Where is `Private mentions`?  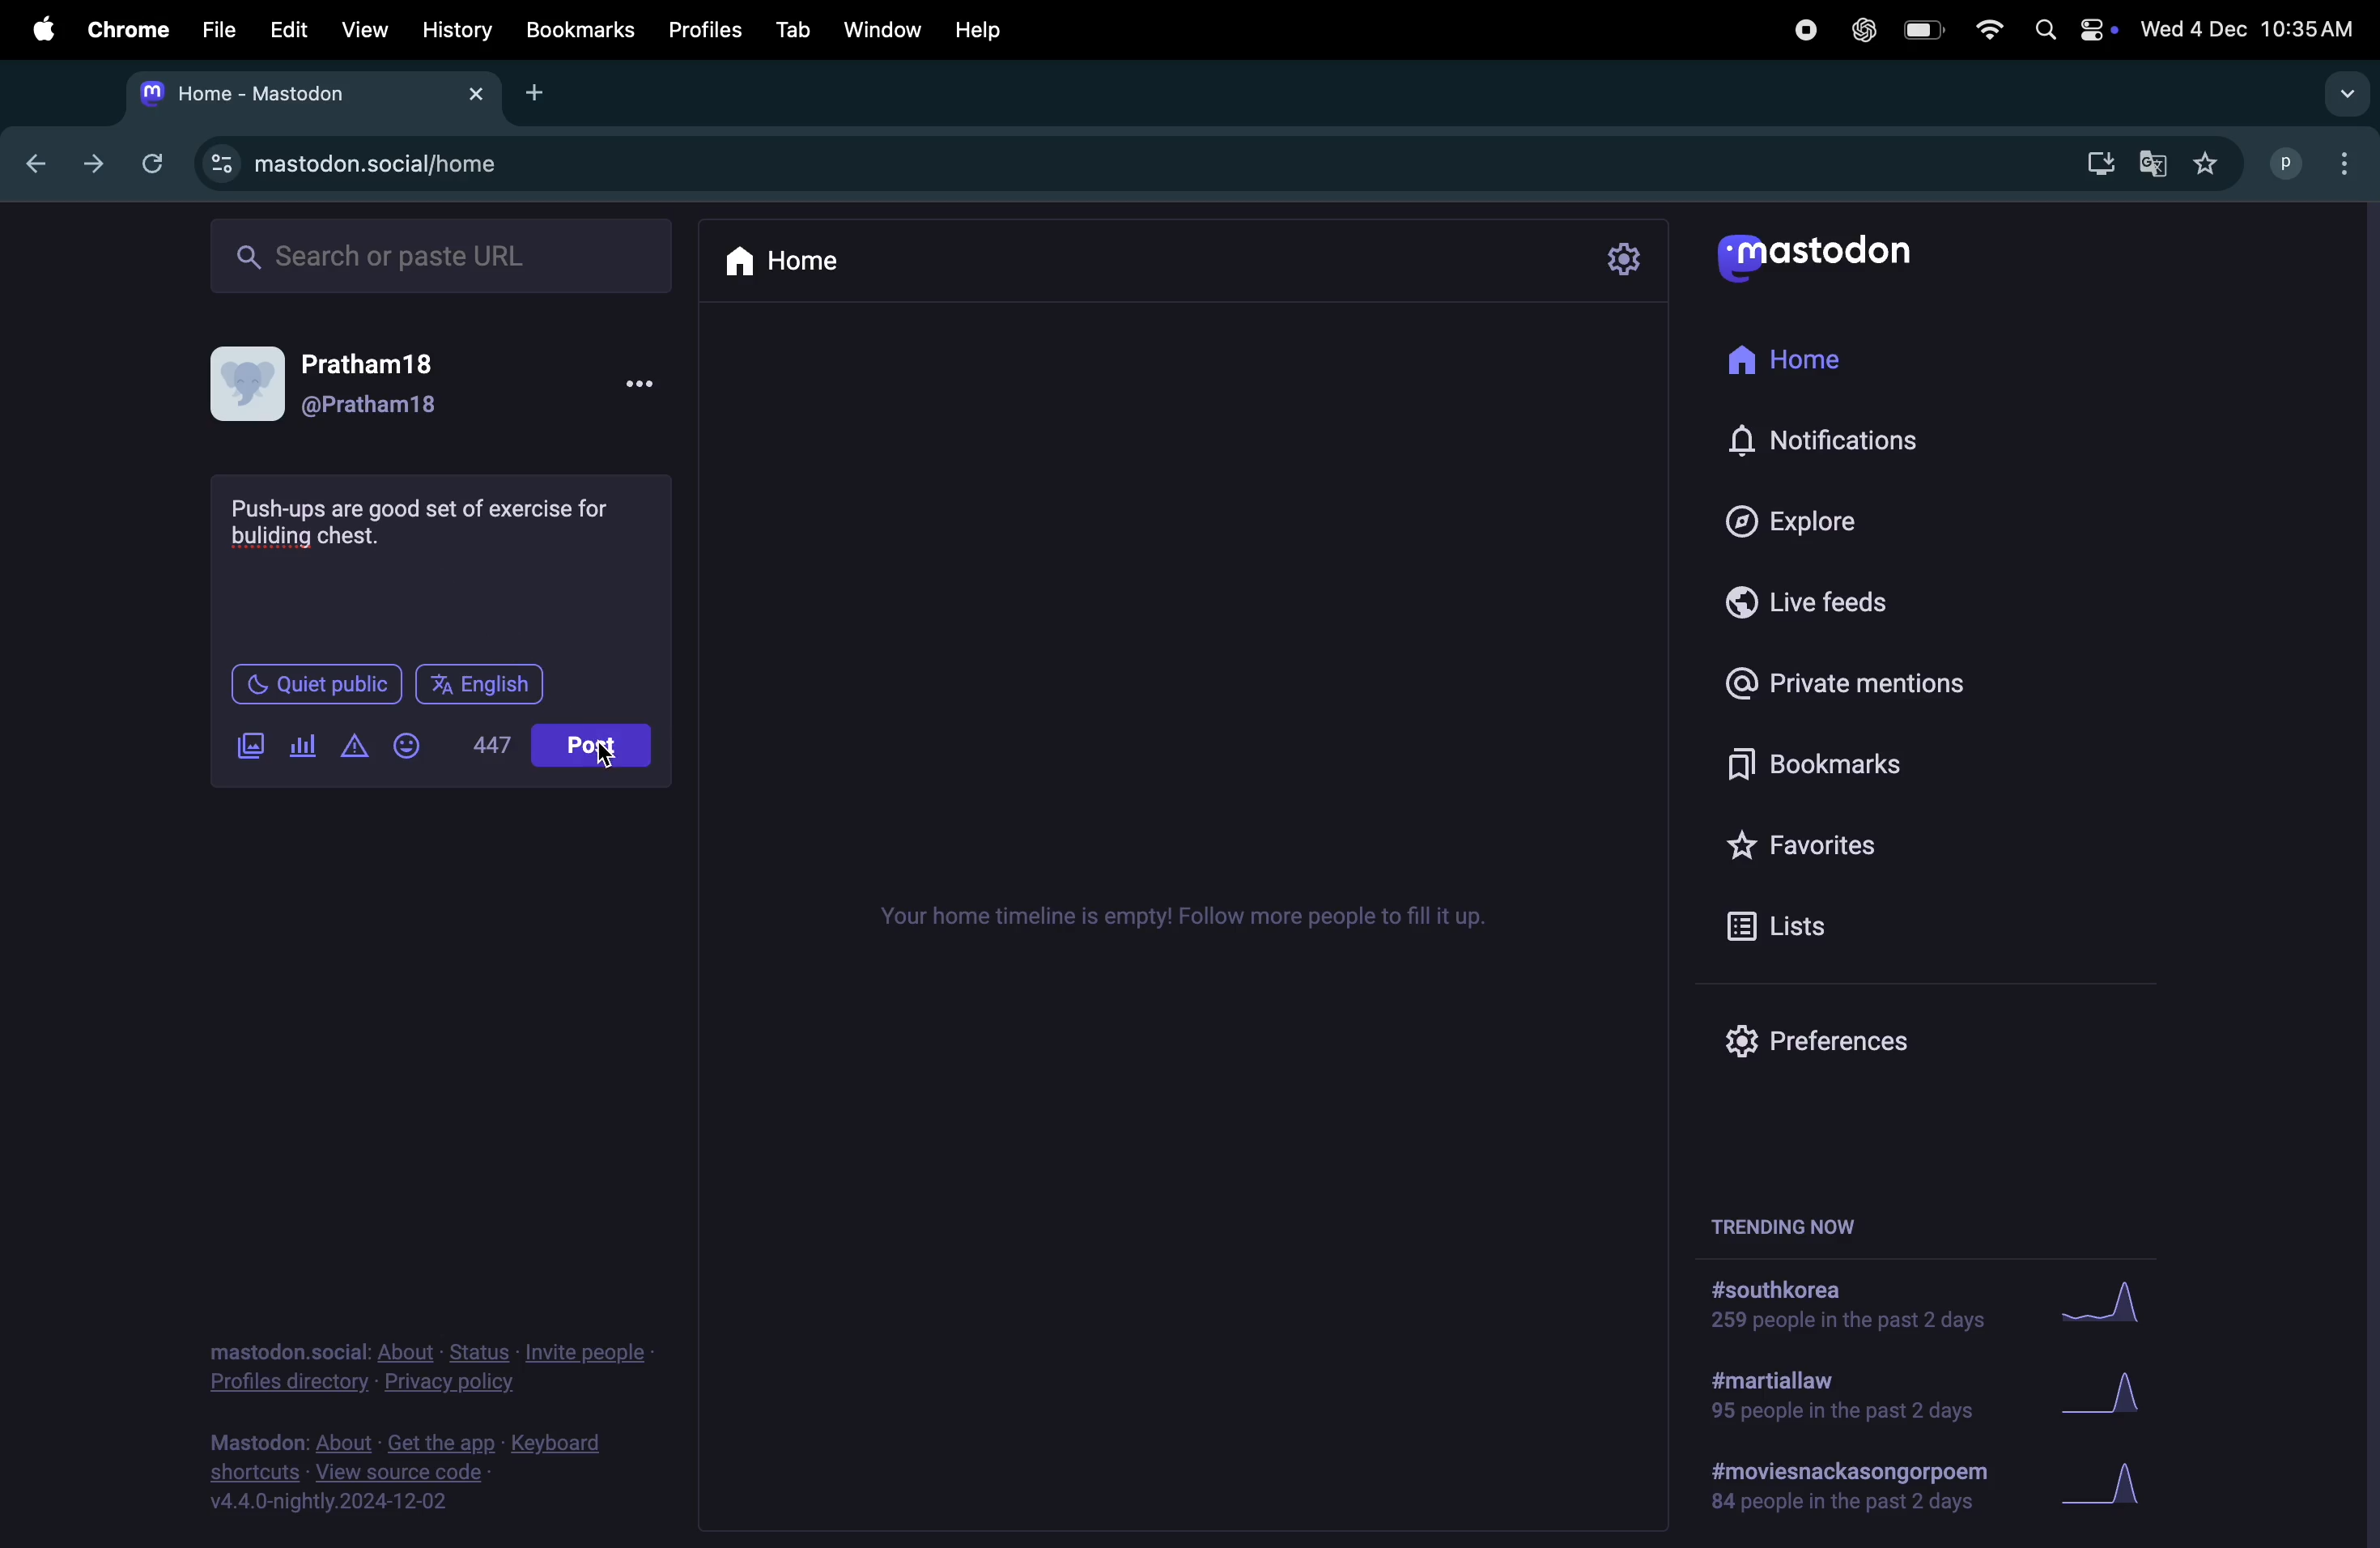
Private mentions is located at coordinates (1873, 683).